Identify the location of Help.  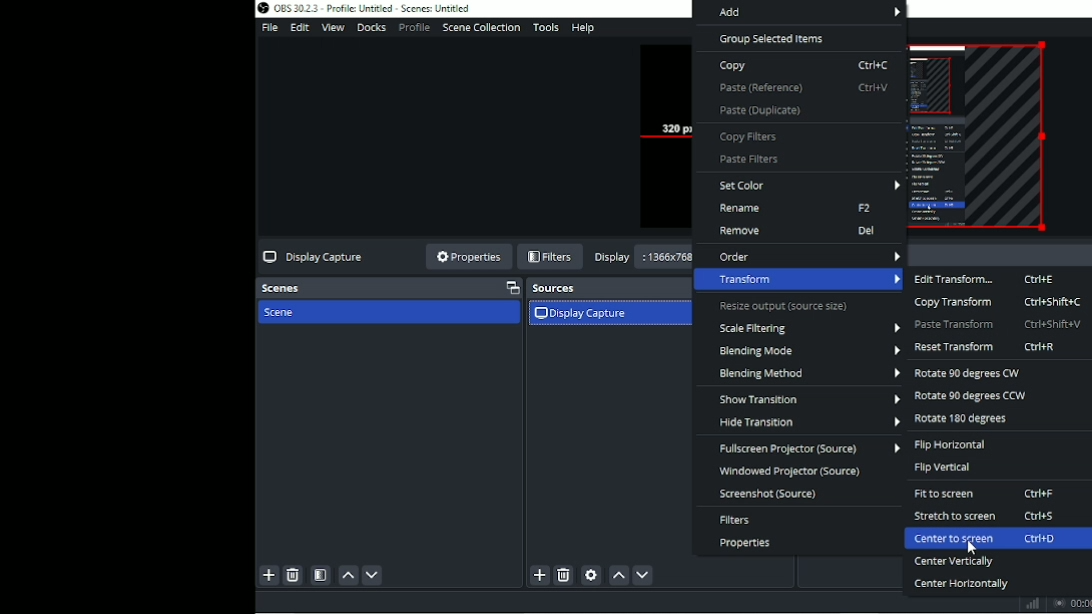
(583, 27).